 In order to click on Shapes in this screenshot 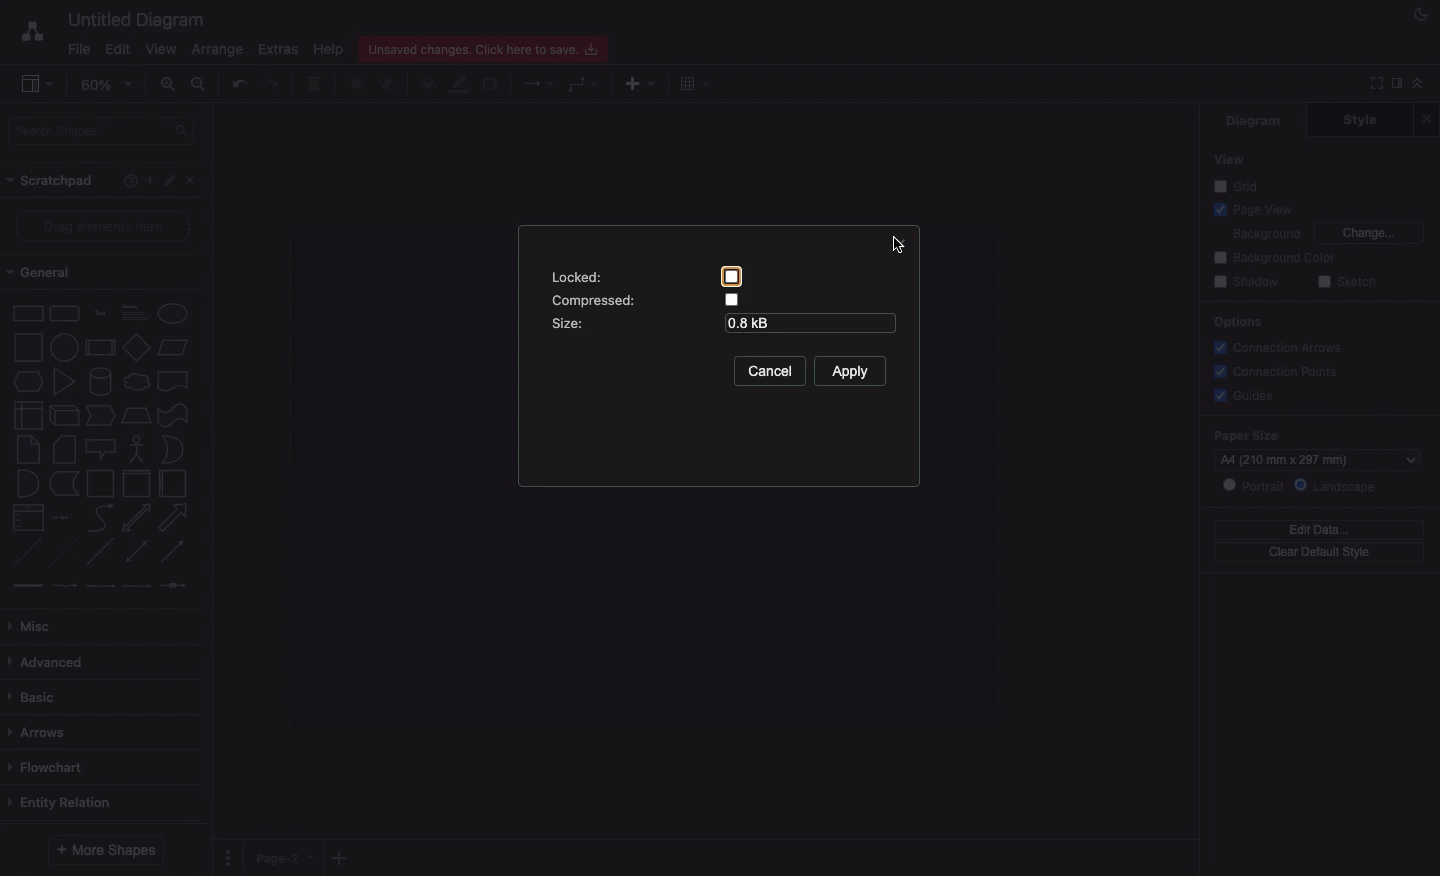, I will do `click(102, 448)`.